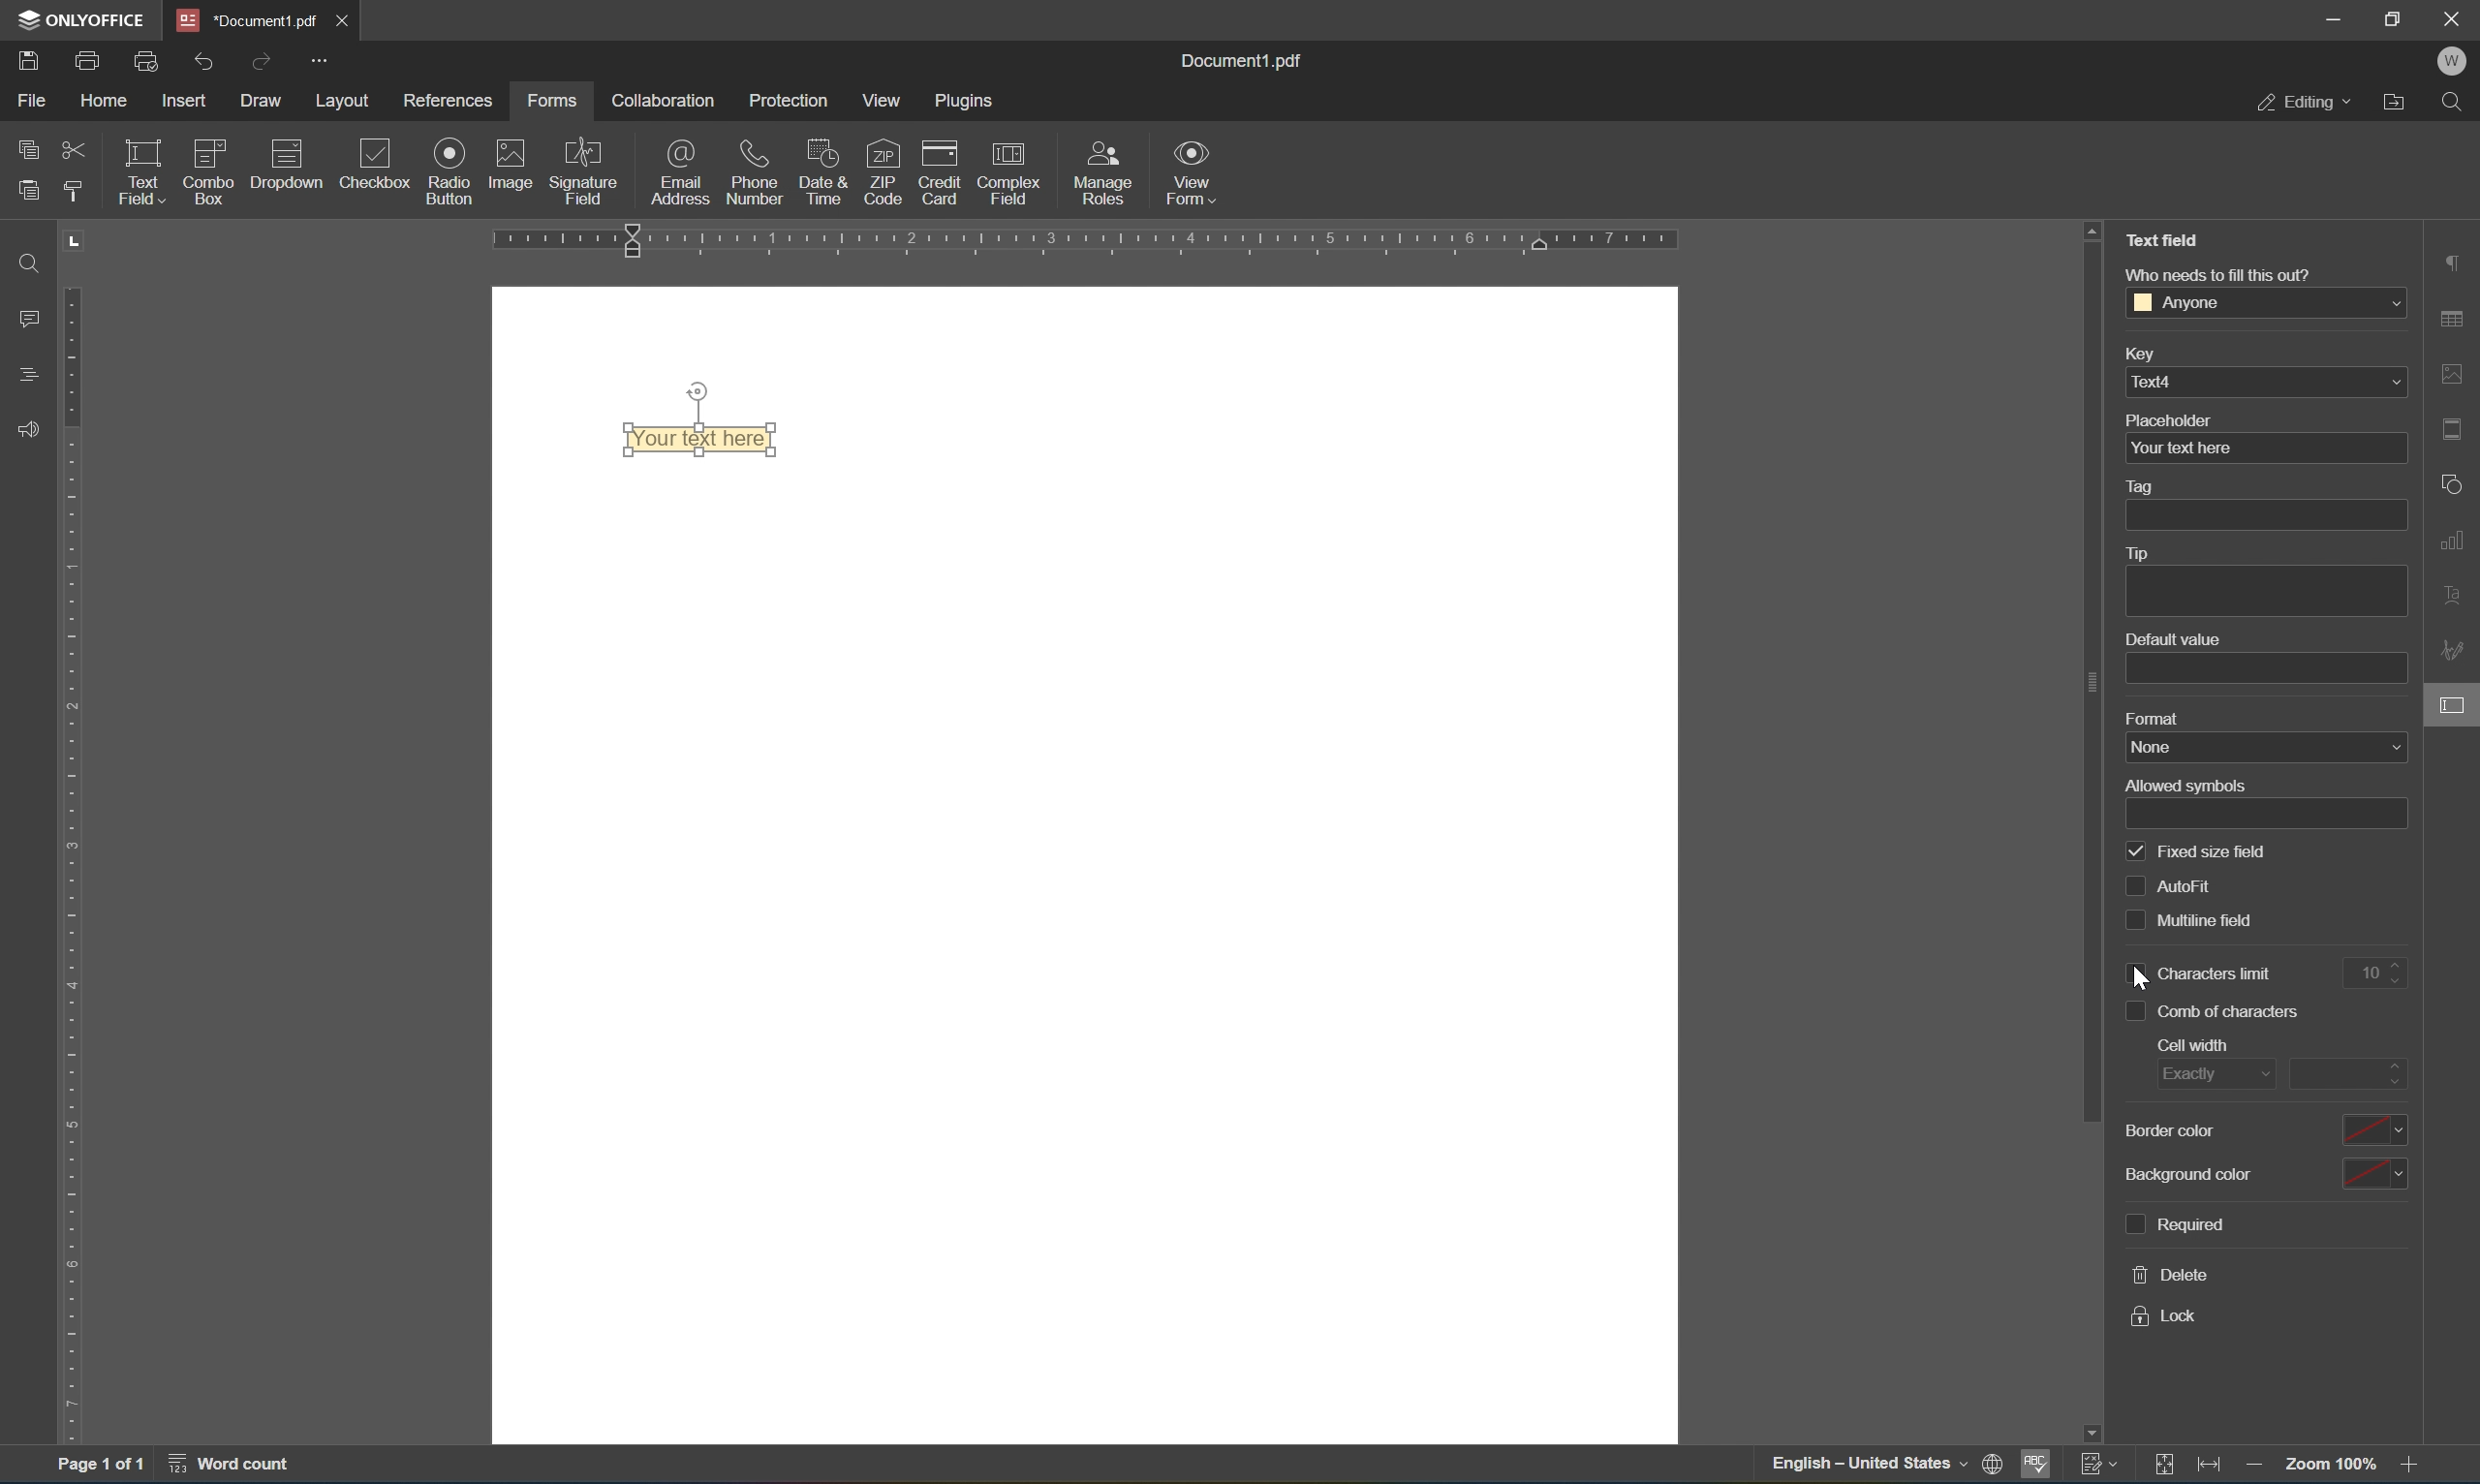 This screenshot has width=2480, height=1484. What do you see at coordinates (2453, 704) in the screenshot?
I see `form settings` at bounding box center [2453, 704].